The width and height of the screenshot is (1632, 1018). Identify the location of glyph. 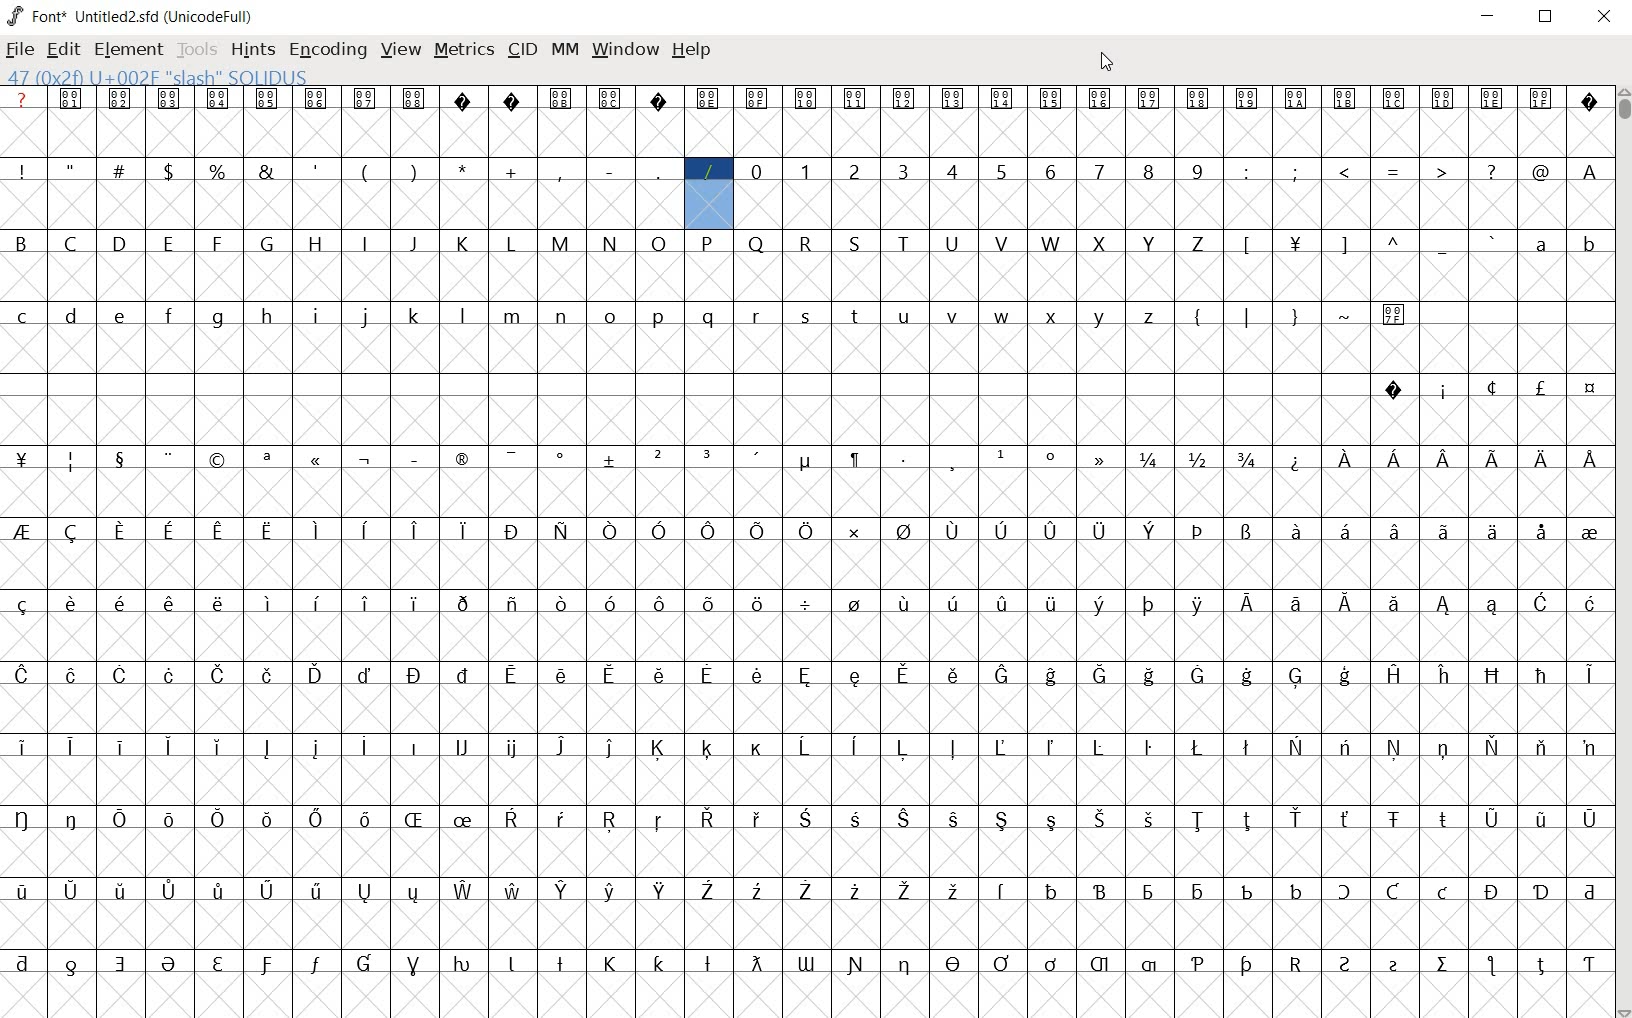
(807, 317).